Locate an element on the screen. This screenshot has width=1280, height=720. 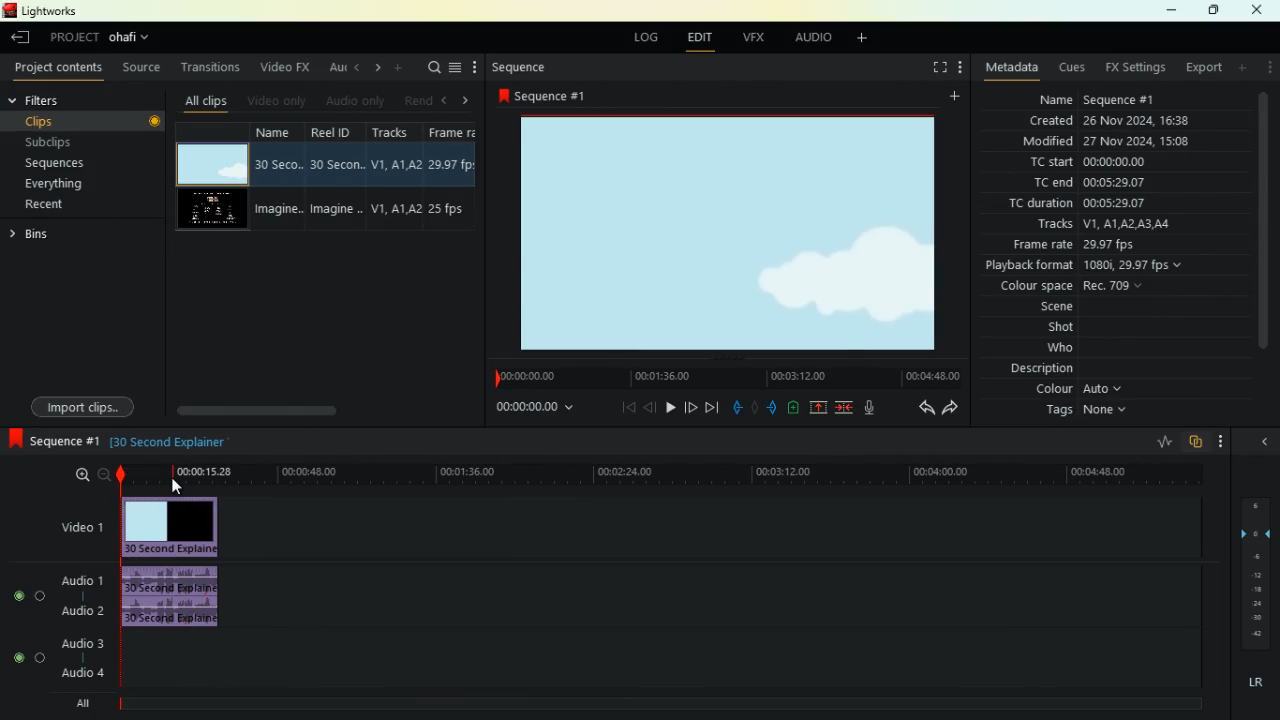
edit is located at coordinates (694, 37).